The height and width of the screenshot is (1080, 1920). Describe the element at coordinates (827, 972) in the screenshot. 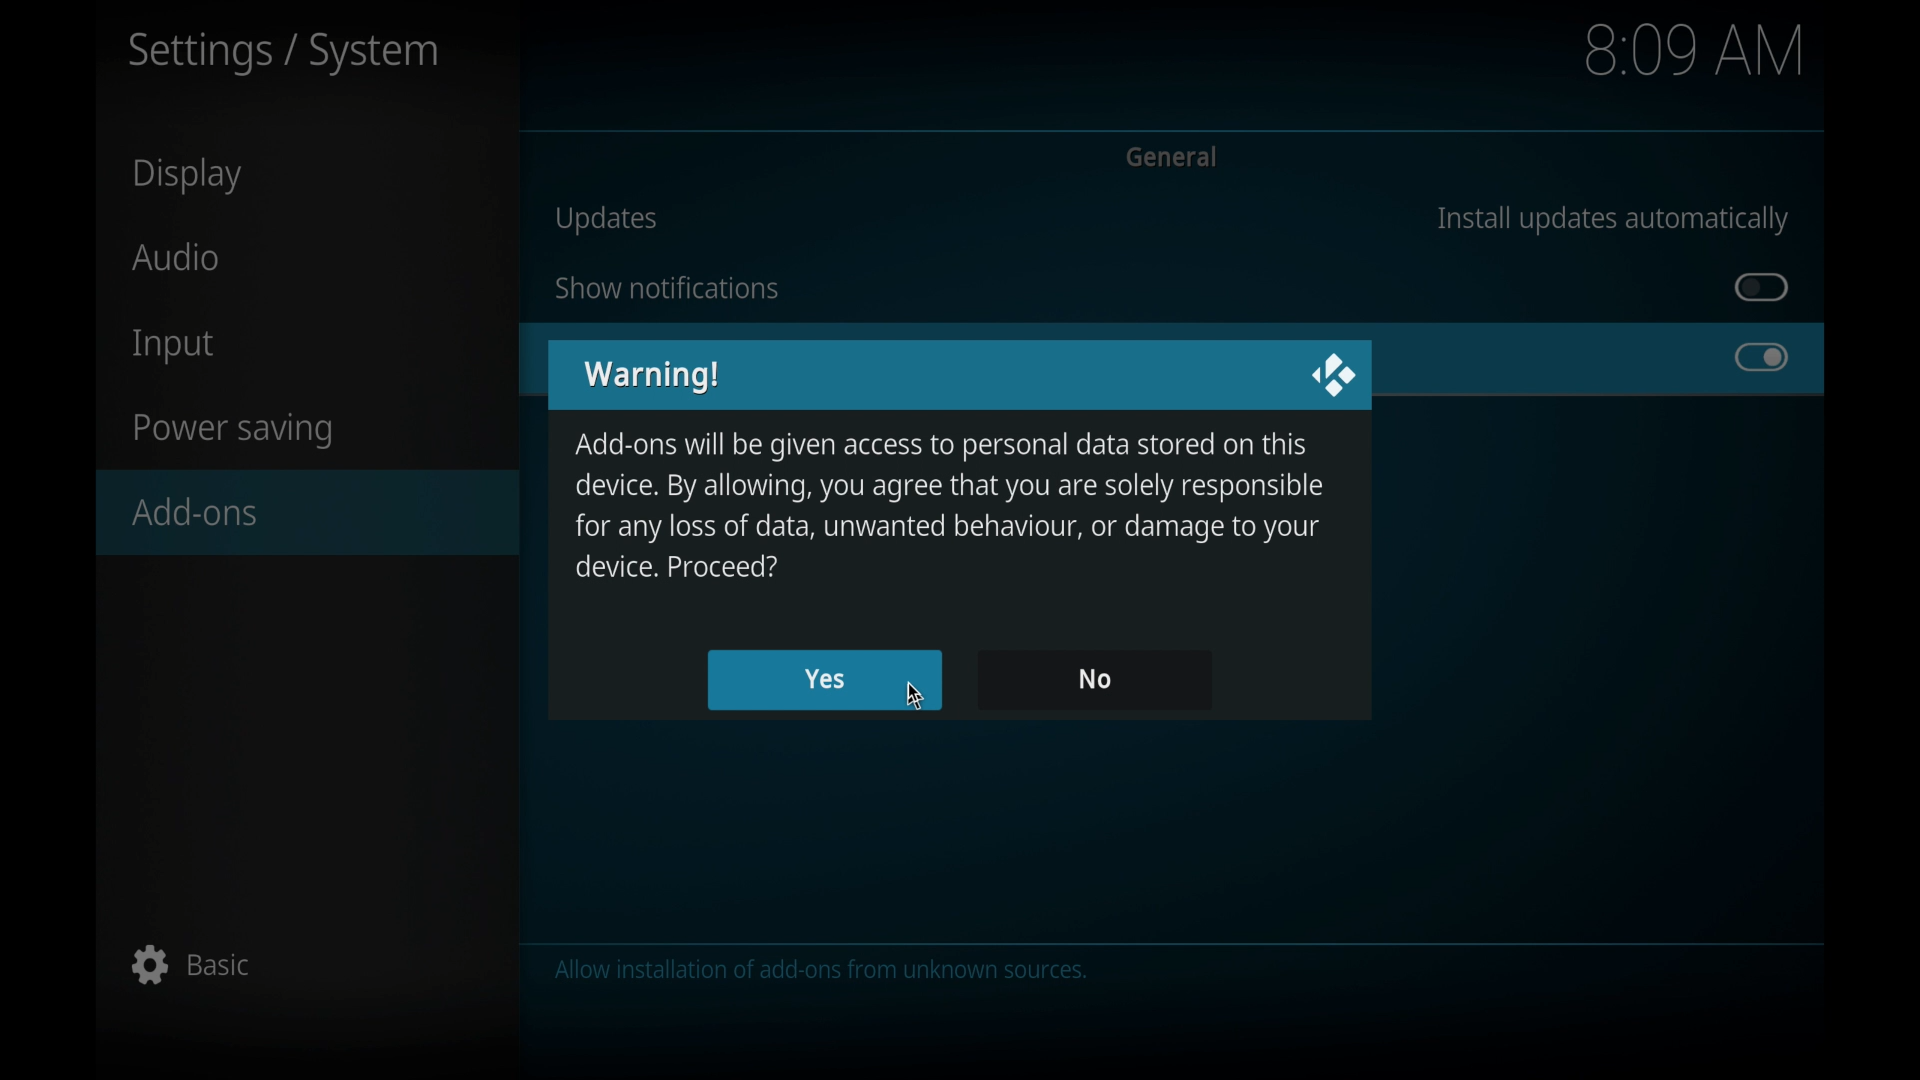

I see `this category contains settings for the add-on system` at that location.